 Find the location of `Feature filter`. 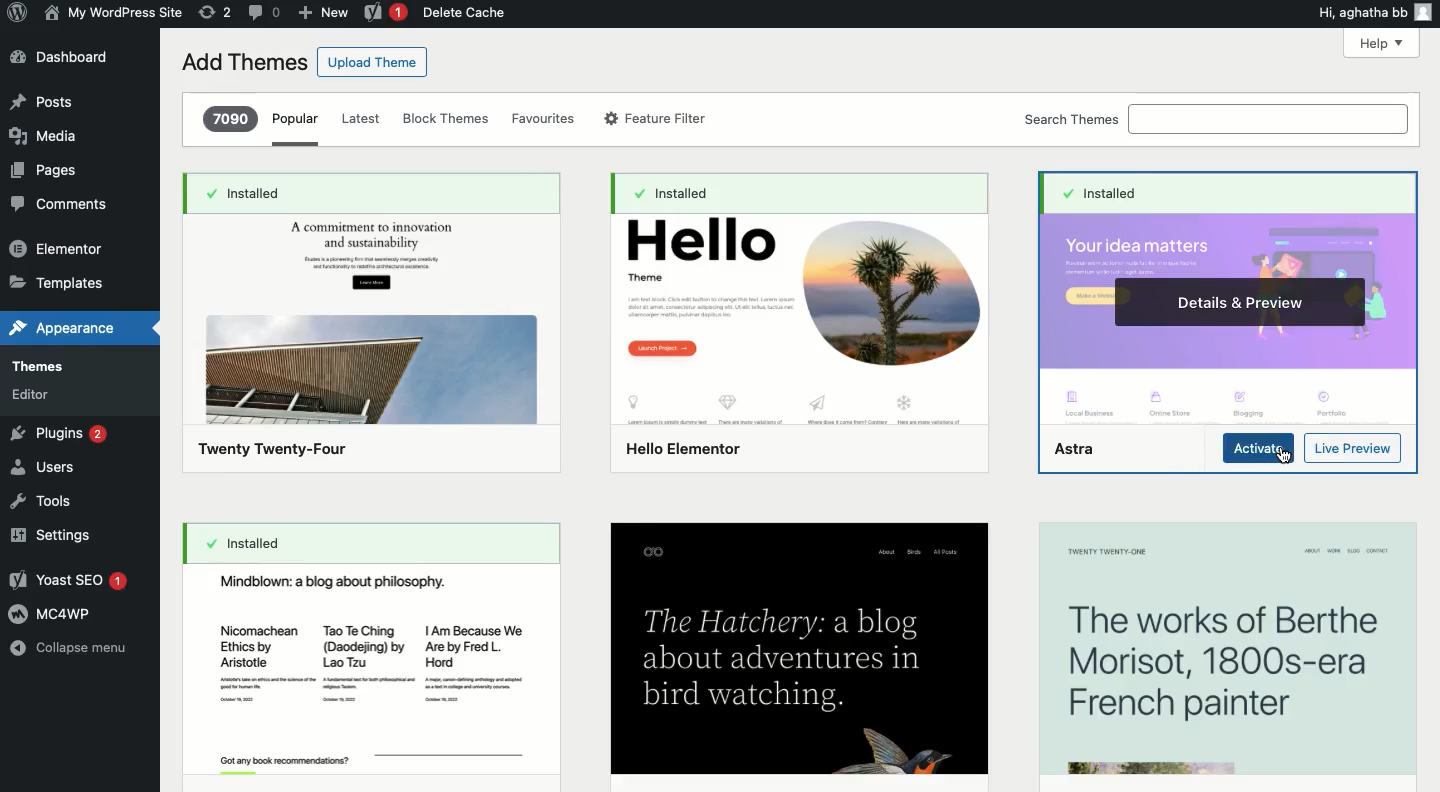

Feature filter is located at coordinates (658, 118).